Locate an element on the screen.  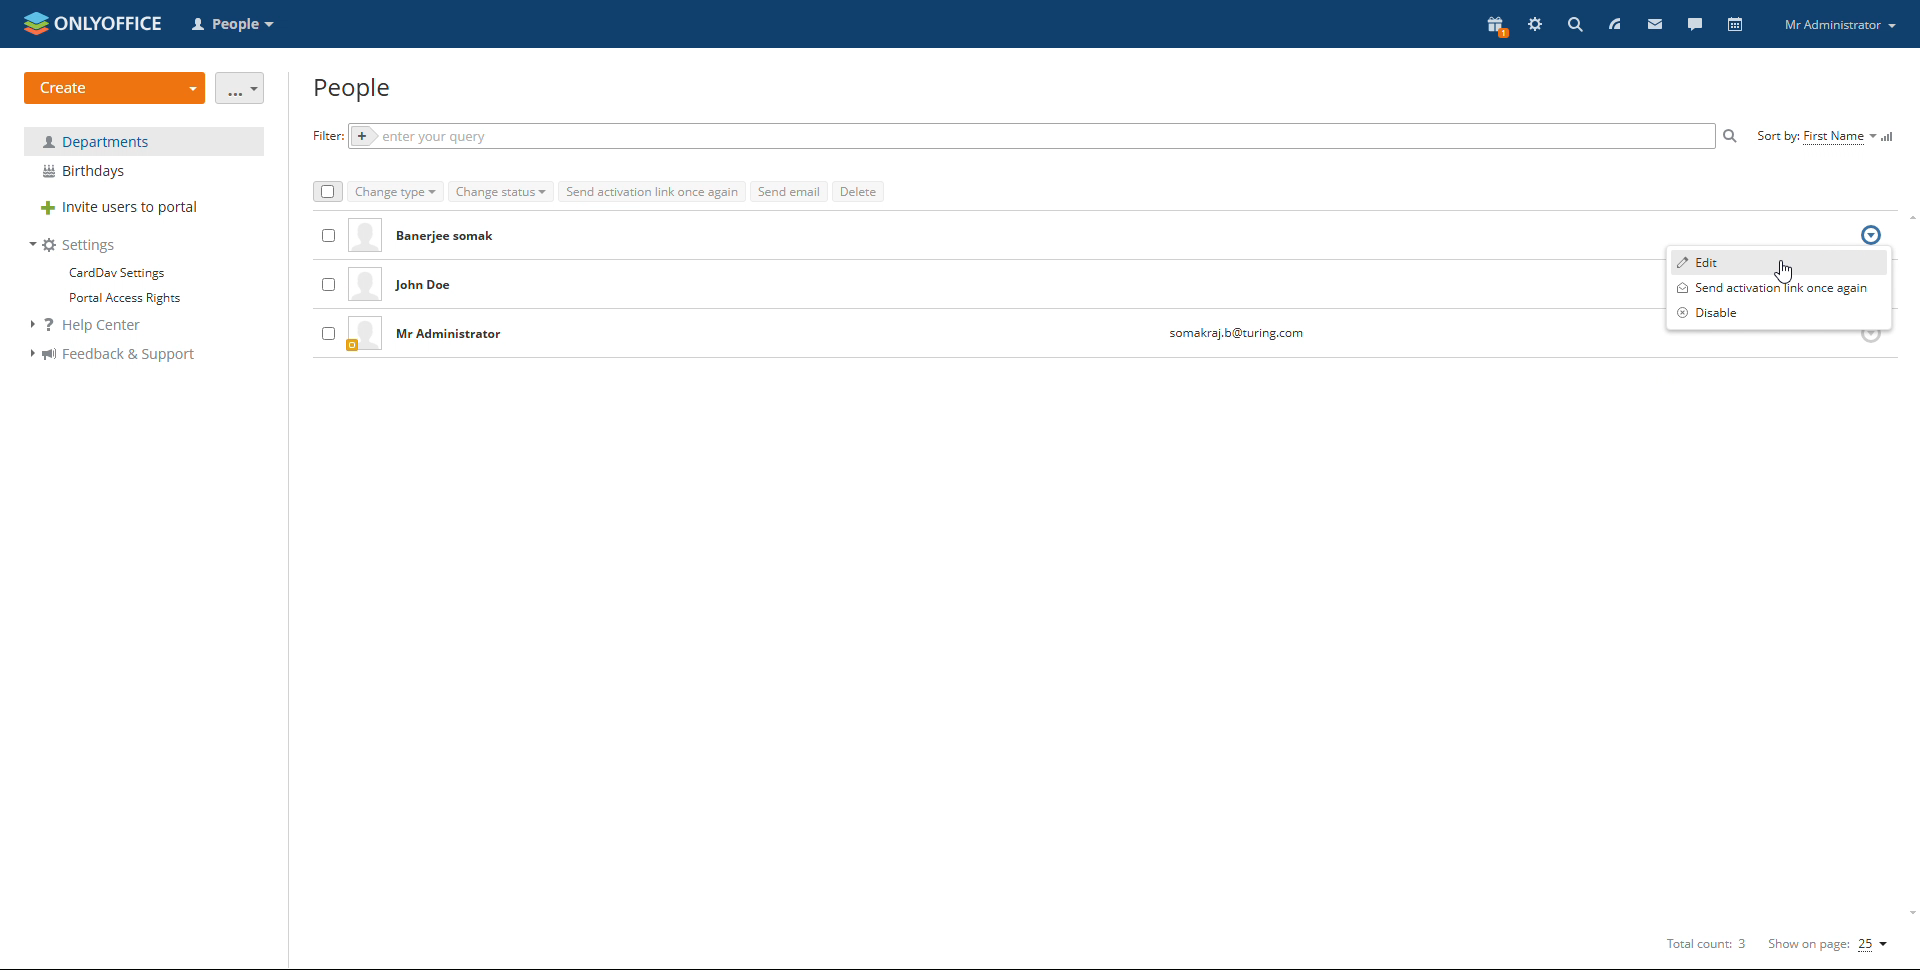
department is located at coordinates (144, 141).